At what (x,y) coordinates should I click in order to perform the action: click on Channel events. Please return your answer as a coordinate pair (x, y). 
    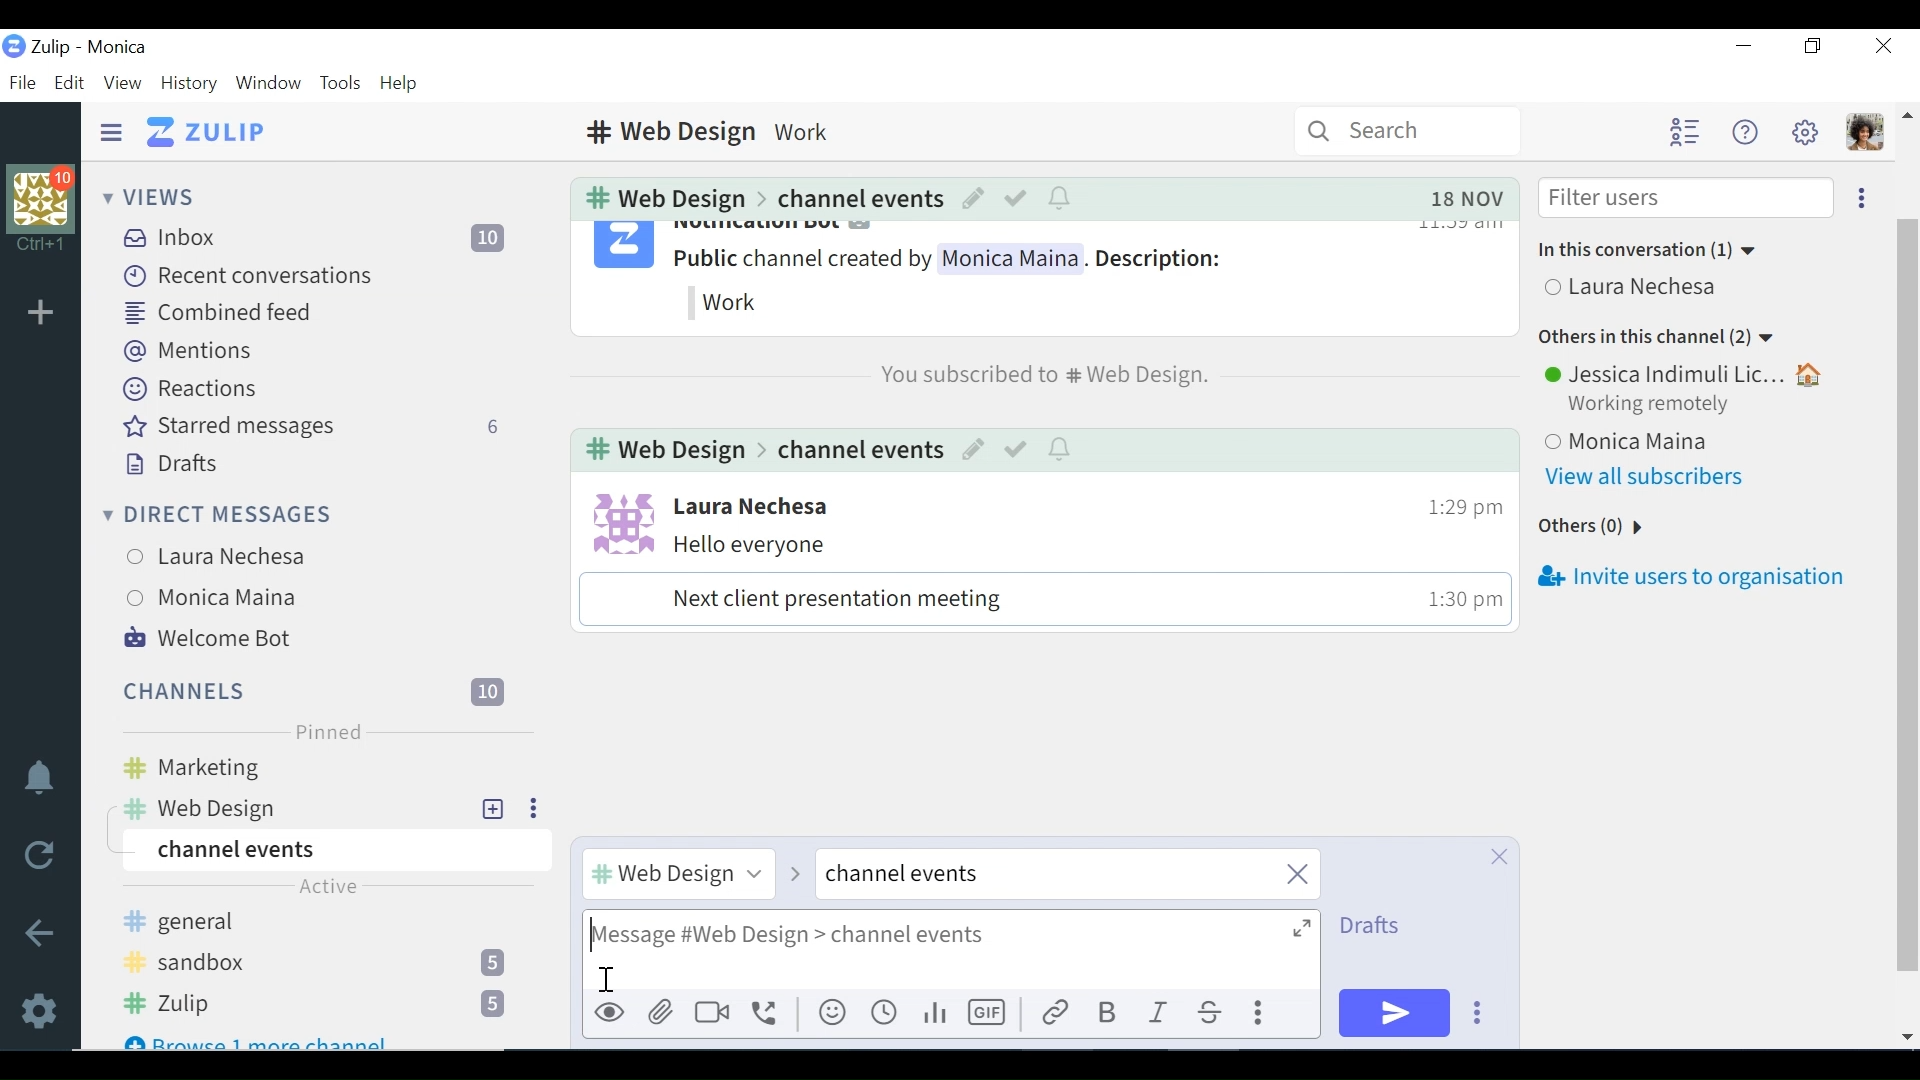
    Looking at the image, I should click on (332, 851).